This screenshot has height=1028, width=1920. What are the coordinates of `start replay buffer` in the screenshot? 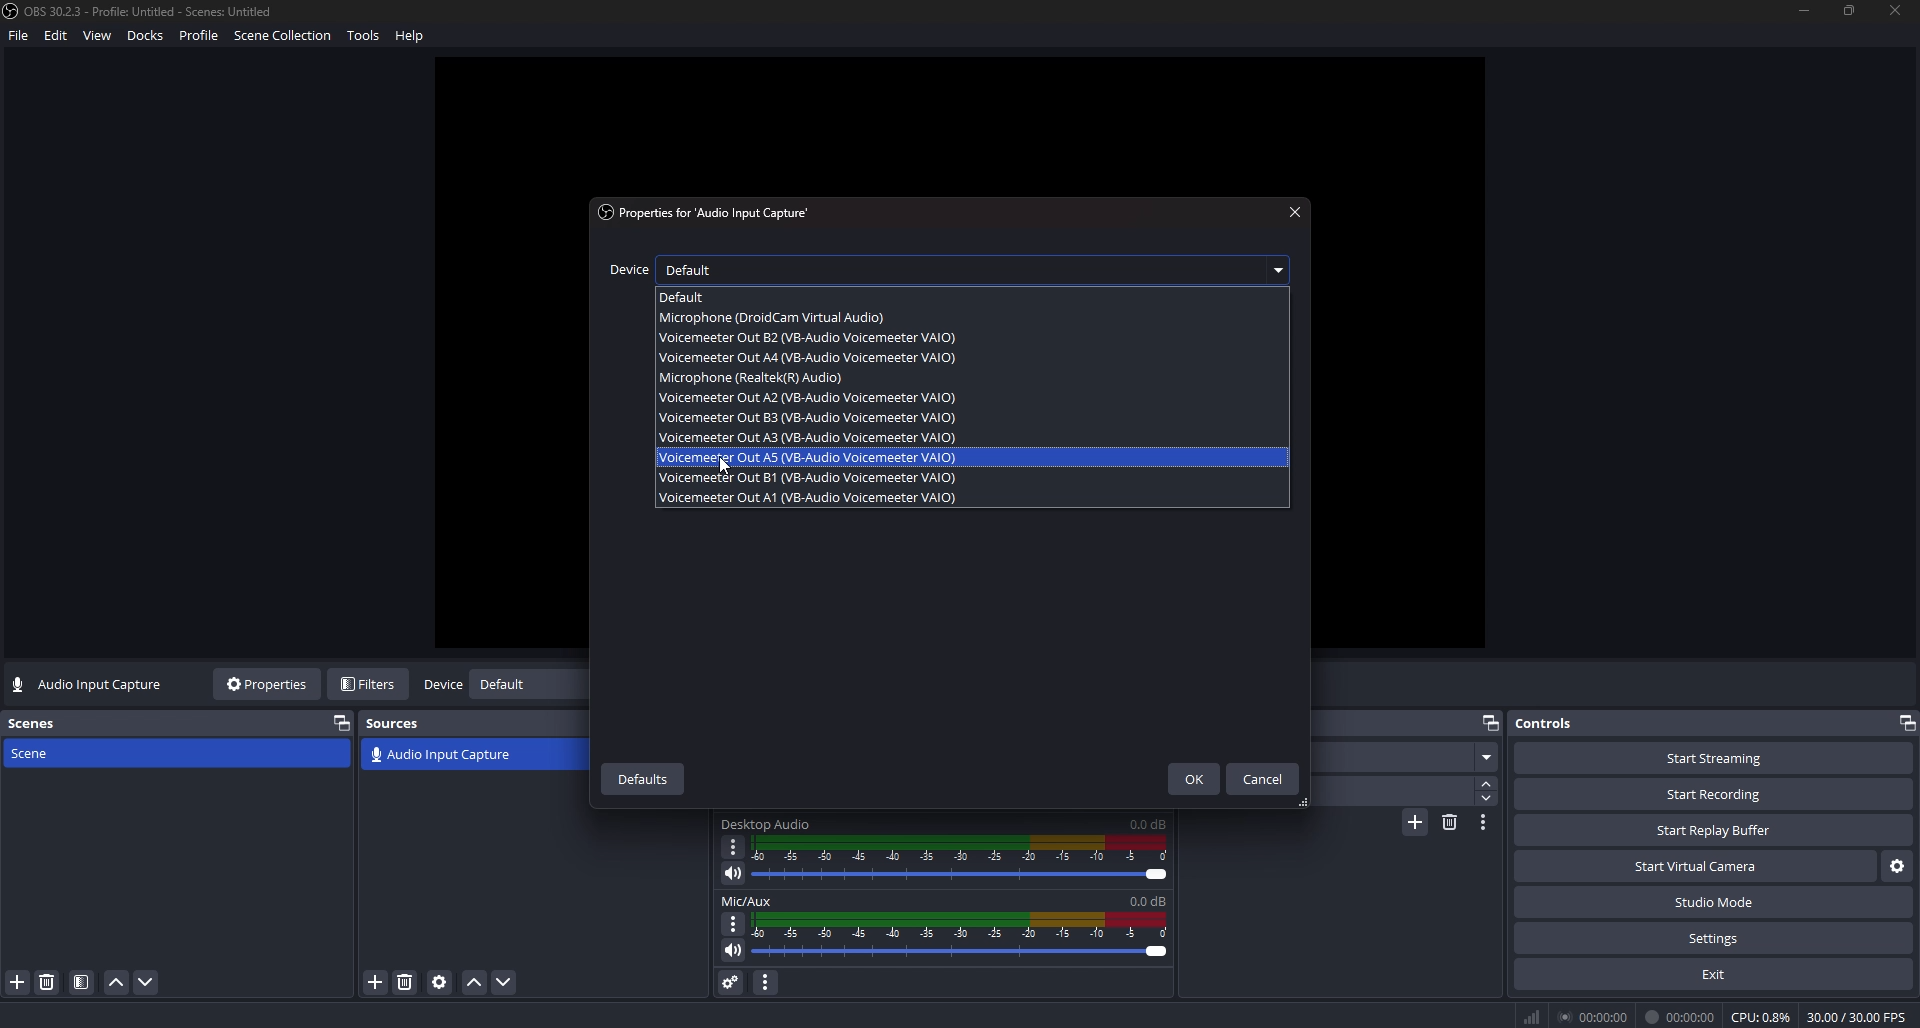 It's located at (1715, 831).